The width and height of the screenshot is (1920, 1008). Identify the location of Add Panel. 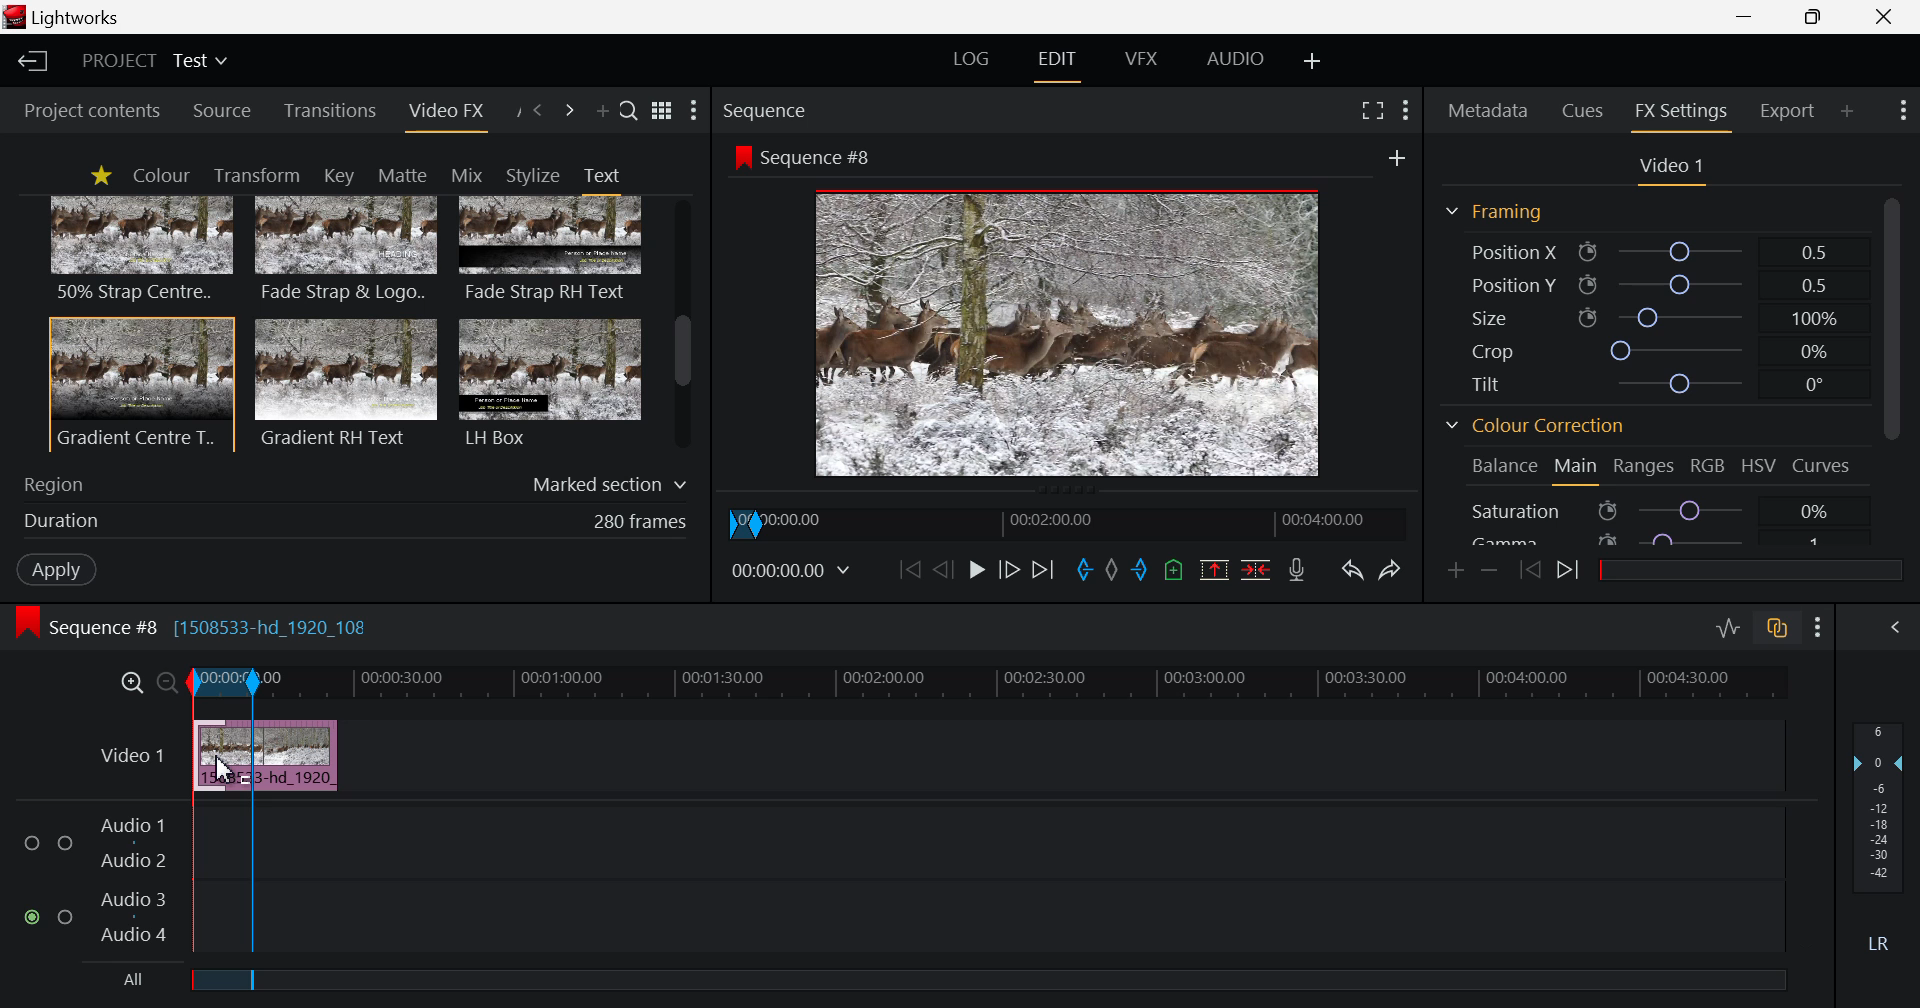
(1848, 108).